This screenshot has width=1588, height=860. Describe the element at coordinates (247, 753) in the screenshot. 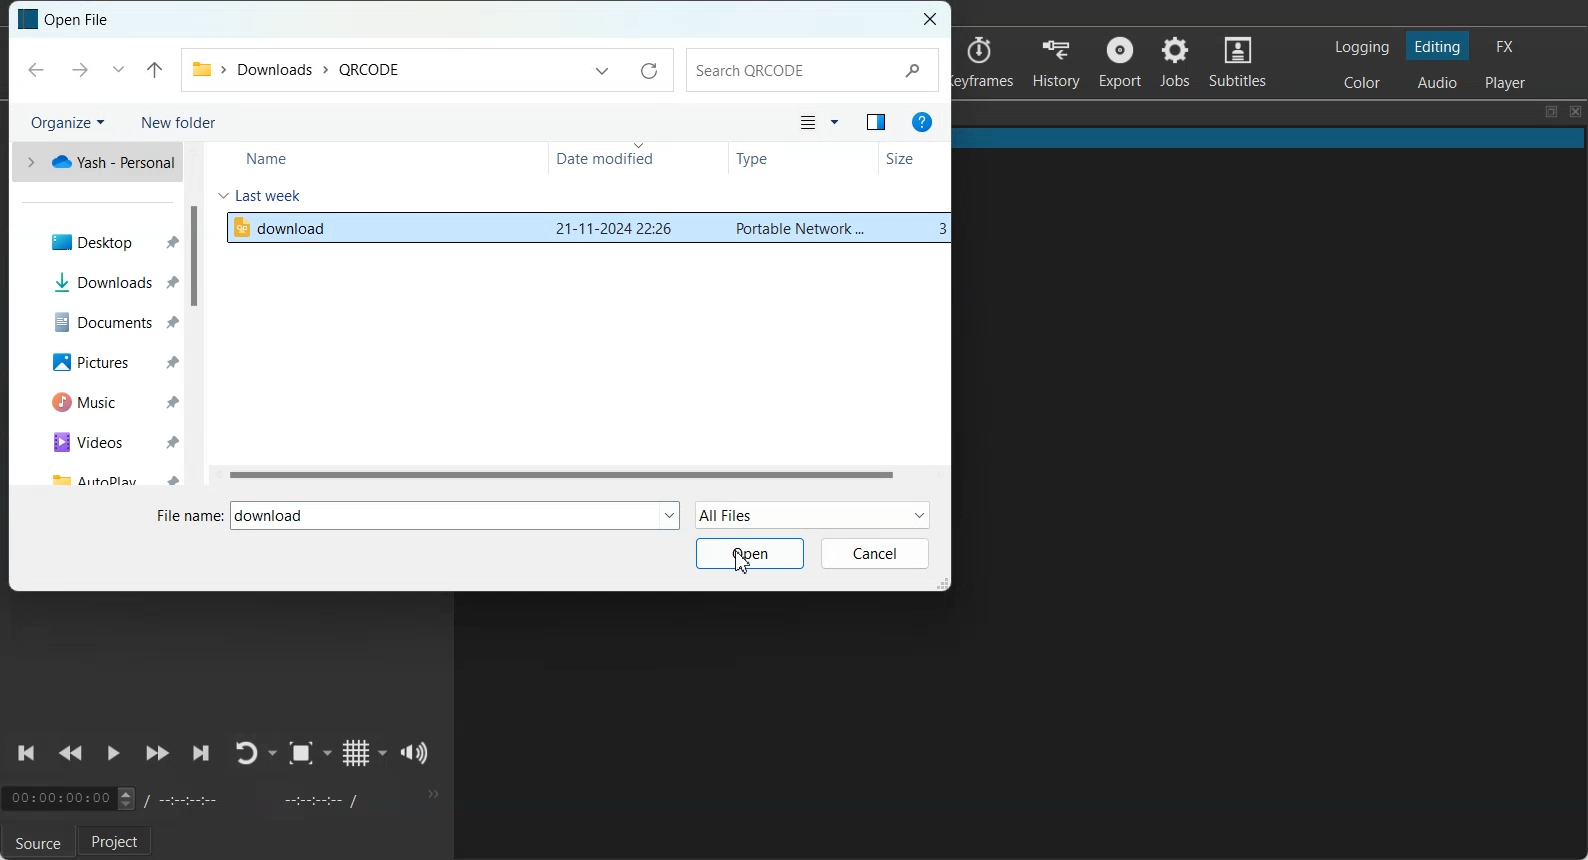

I see `Toggle player lopping` at that location.